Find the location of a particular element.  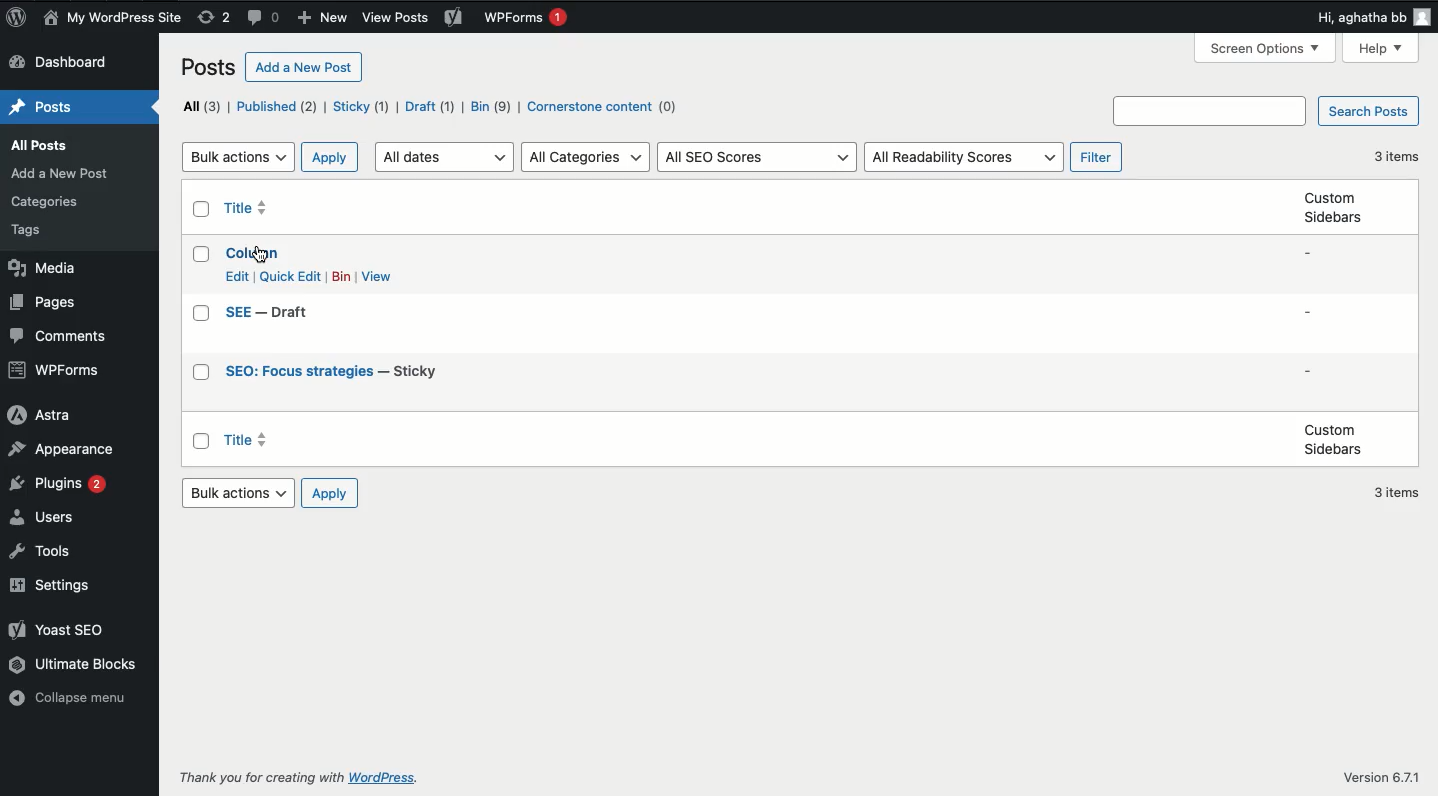

Draft is located at coordinates (430, 107).